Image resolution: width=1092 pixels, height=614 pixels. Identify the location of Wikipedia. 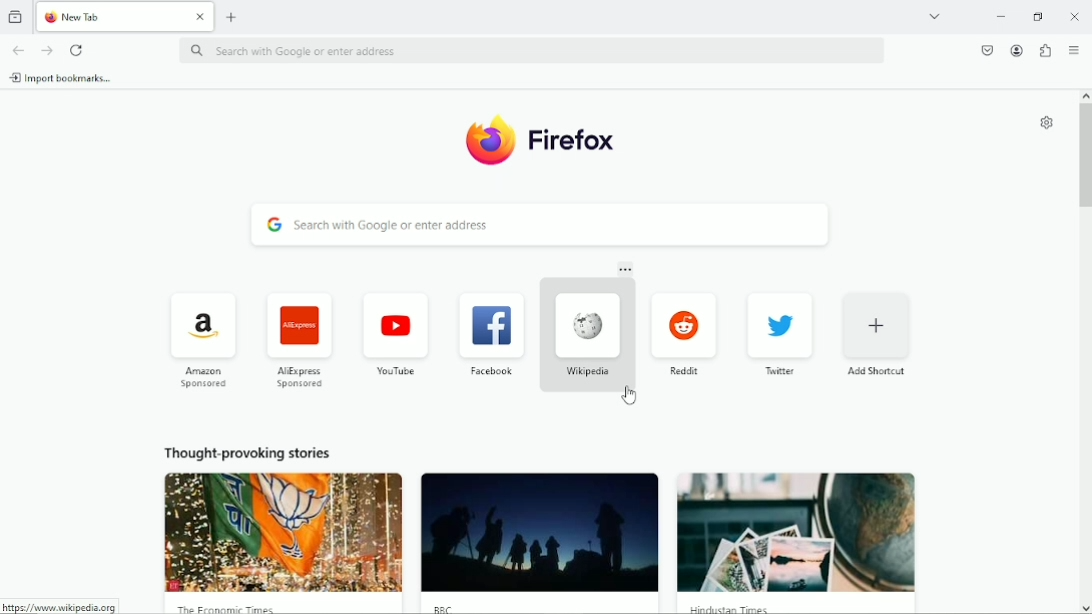
(586, 331).